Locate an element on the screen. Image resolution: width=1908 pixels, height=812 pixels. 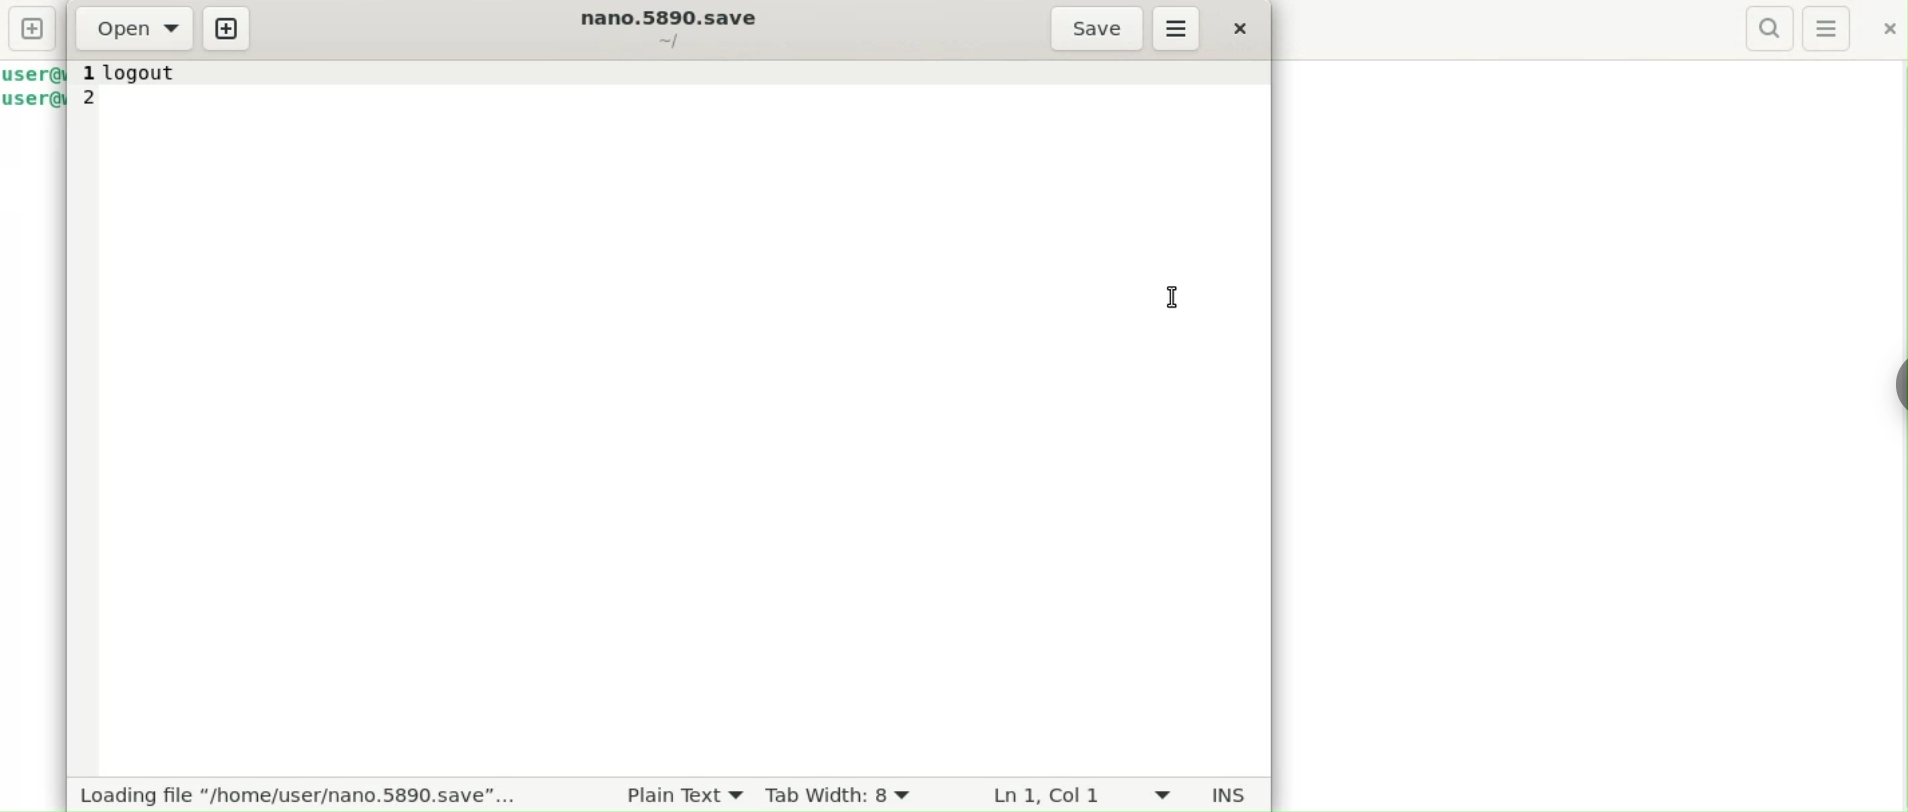
Save is located at coordinates (1094, 28).